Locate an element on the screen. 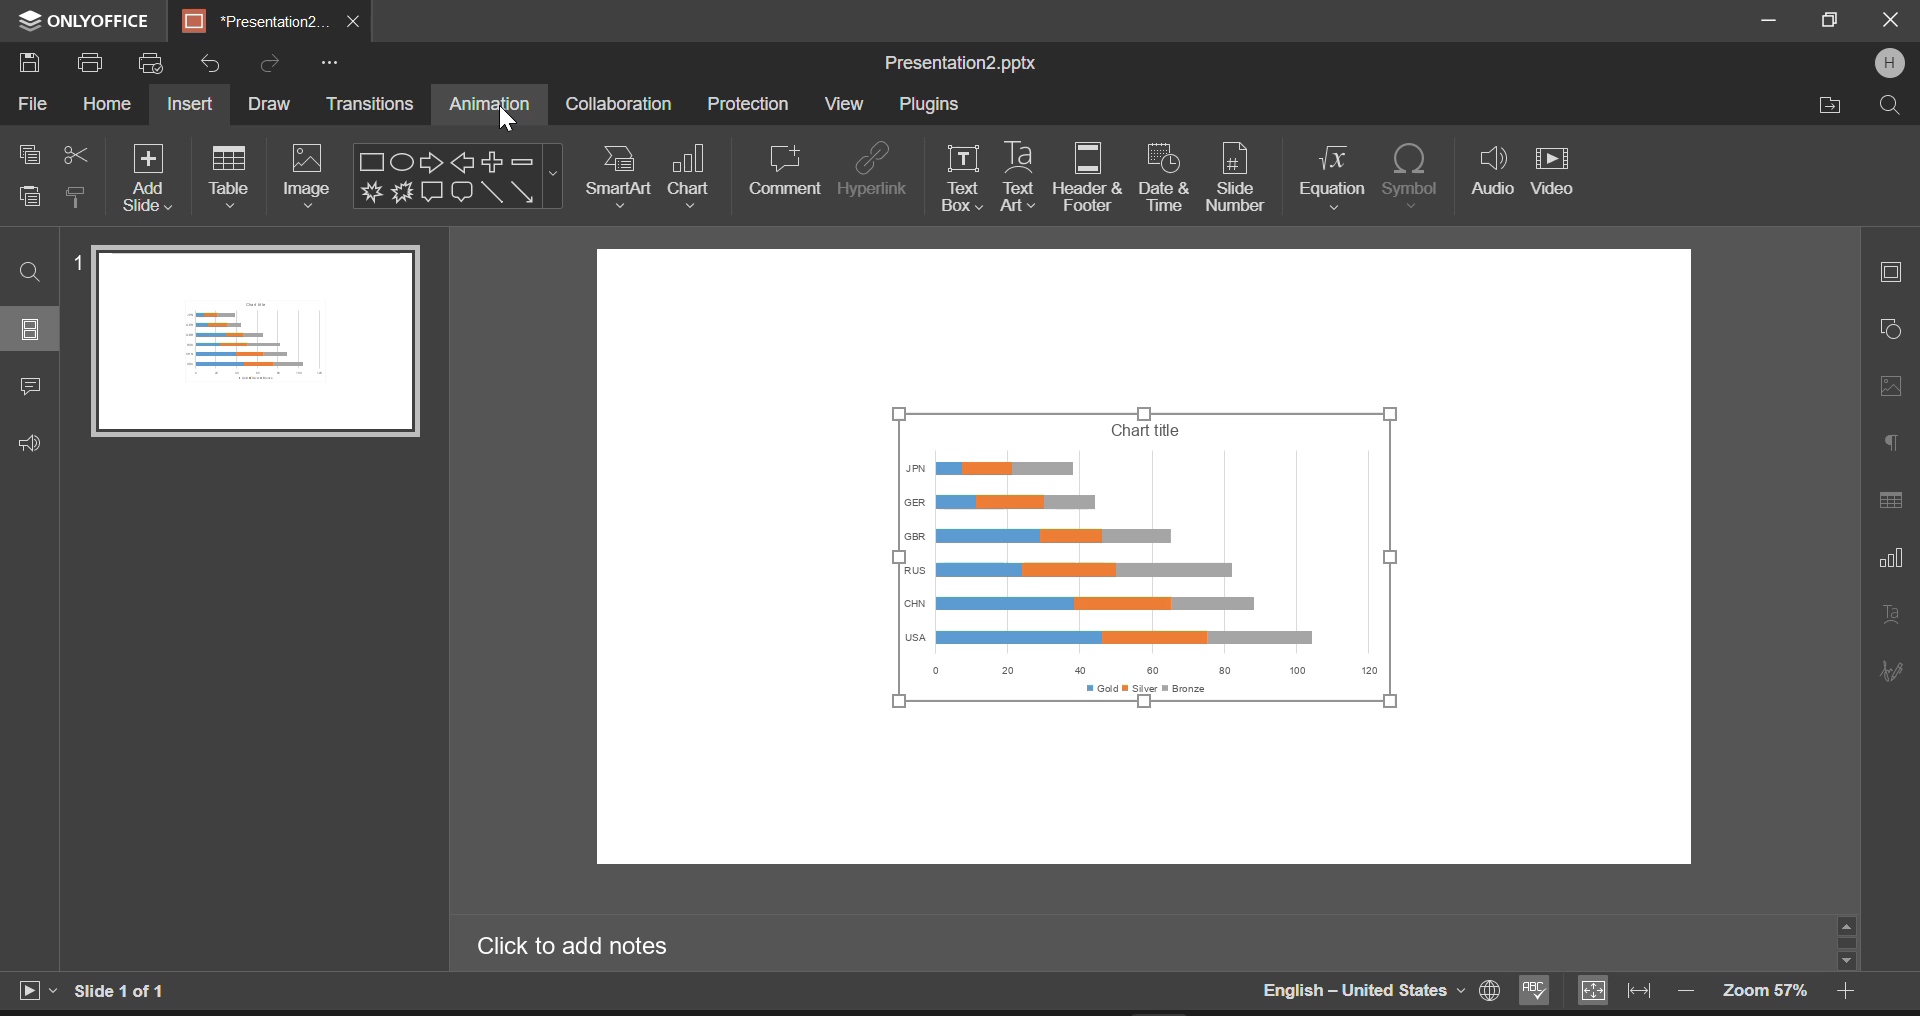 Image resolution: width=1920 pixels, height=1016 pixels. Equation is located at coordinates (1332, 178).